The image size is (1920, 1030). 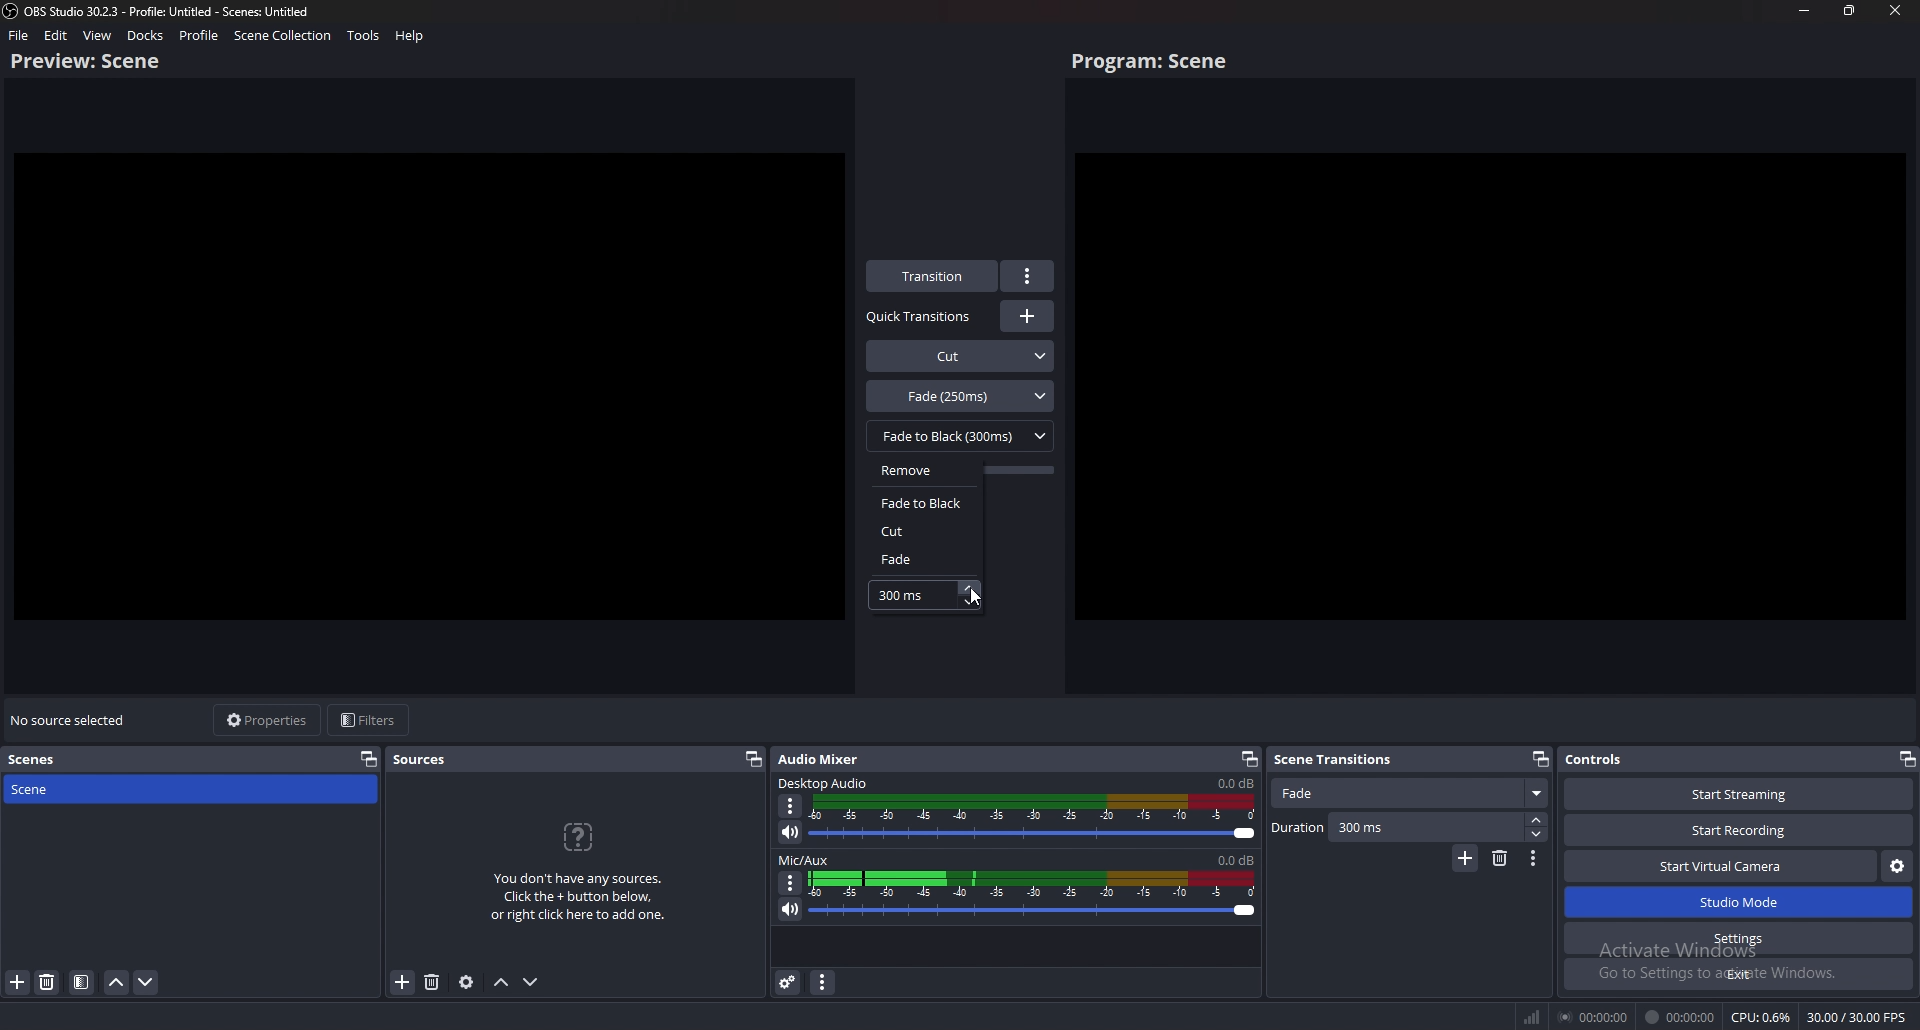 I want to click on Options, so click(x=789, y=882).